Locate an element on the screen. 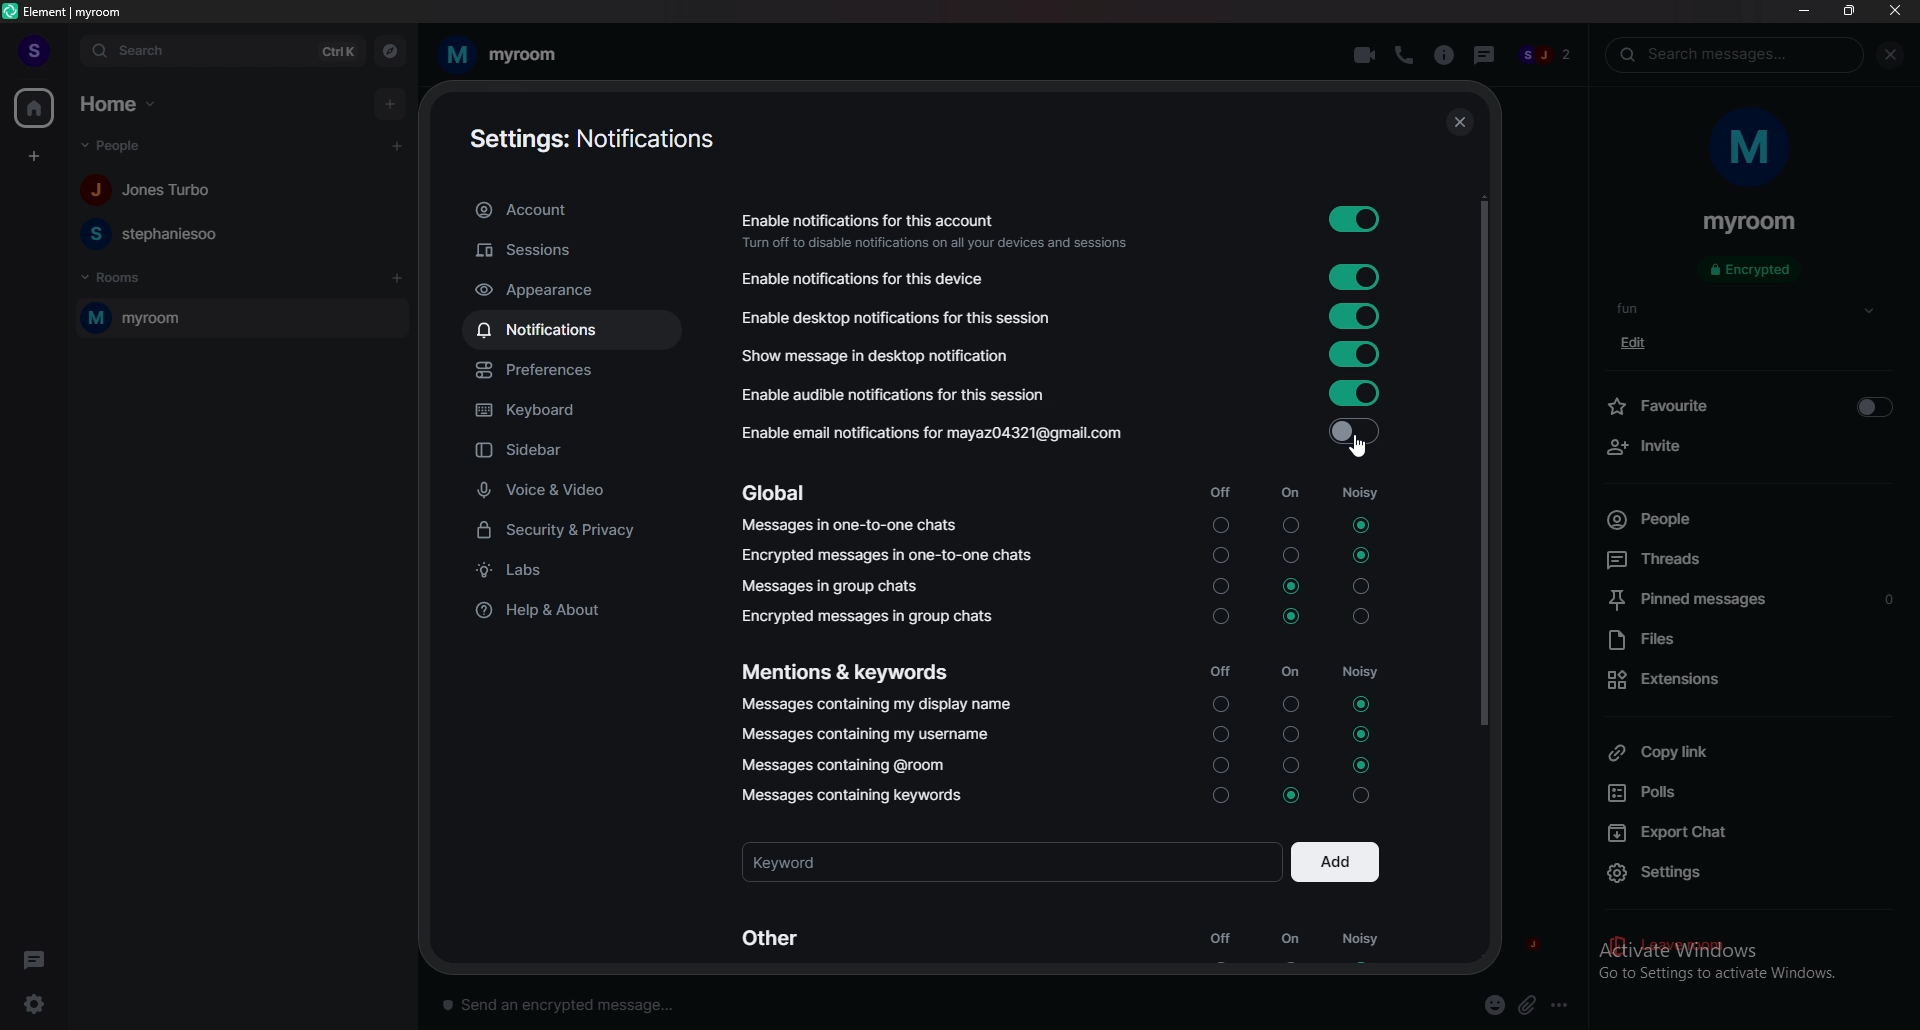  mentions and keywords is located at coordinates (850, 670).